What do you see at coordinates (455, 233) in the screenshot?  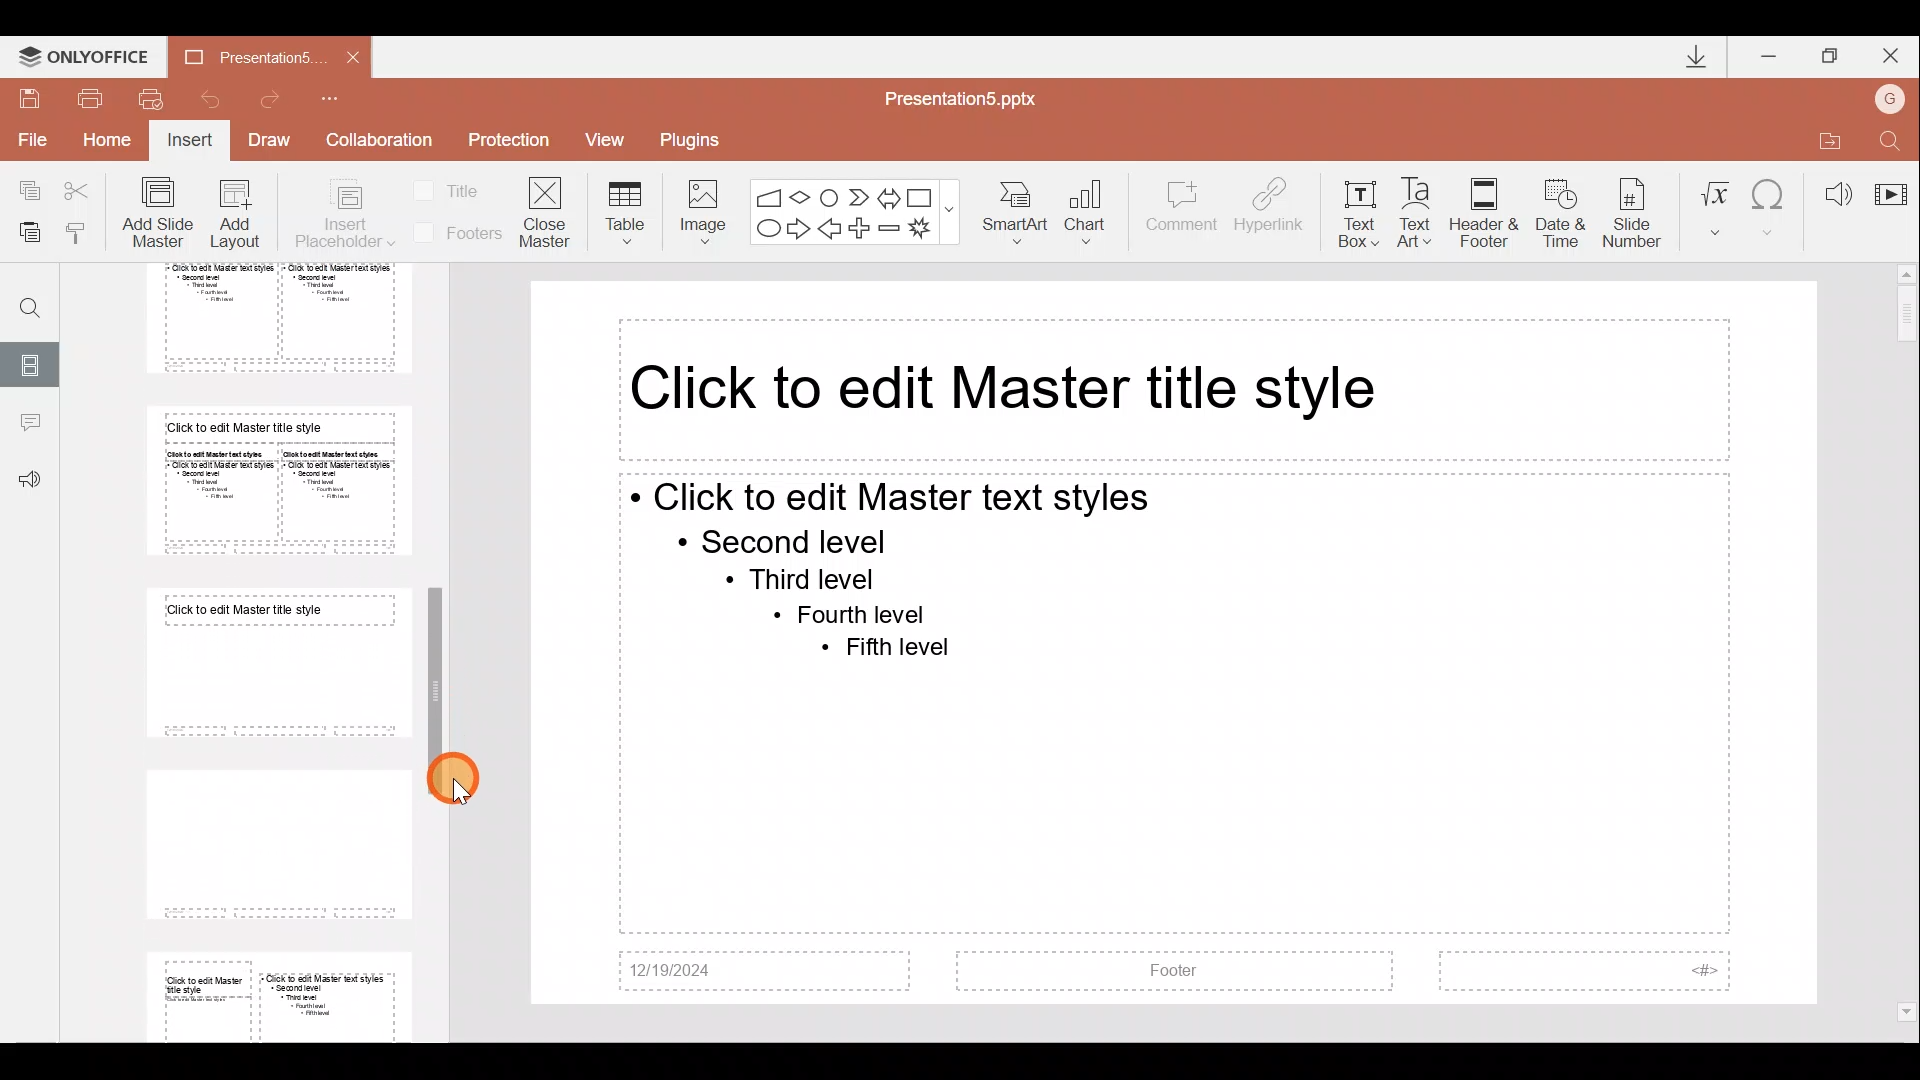 I see `Footers` at bounding box center [455, 233].